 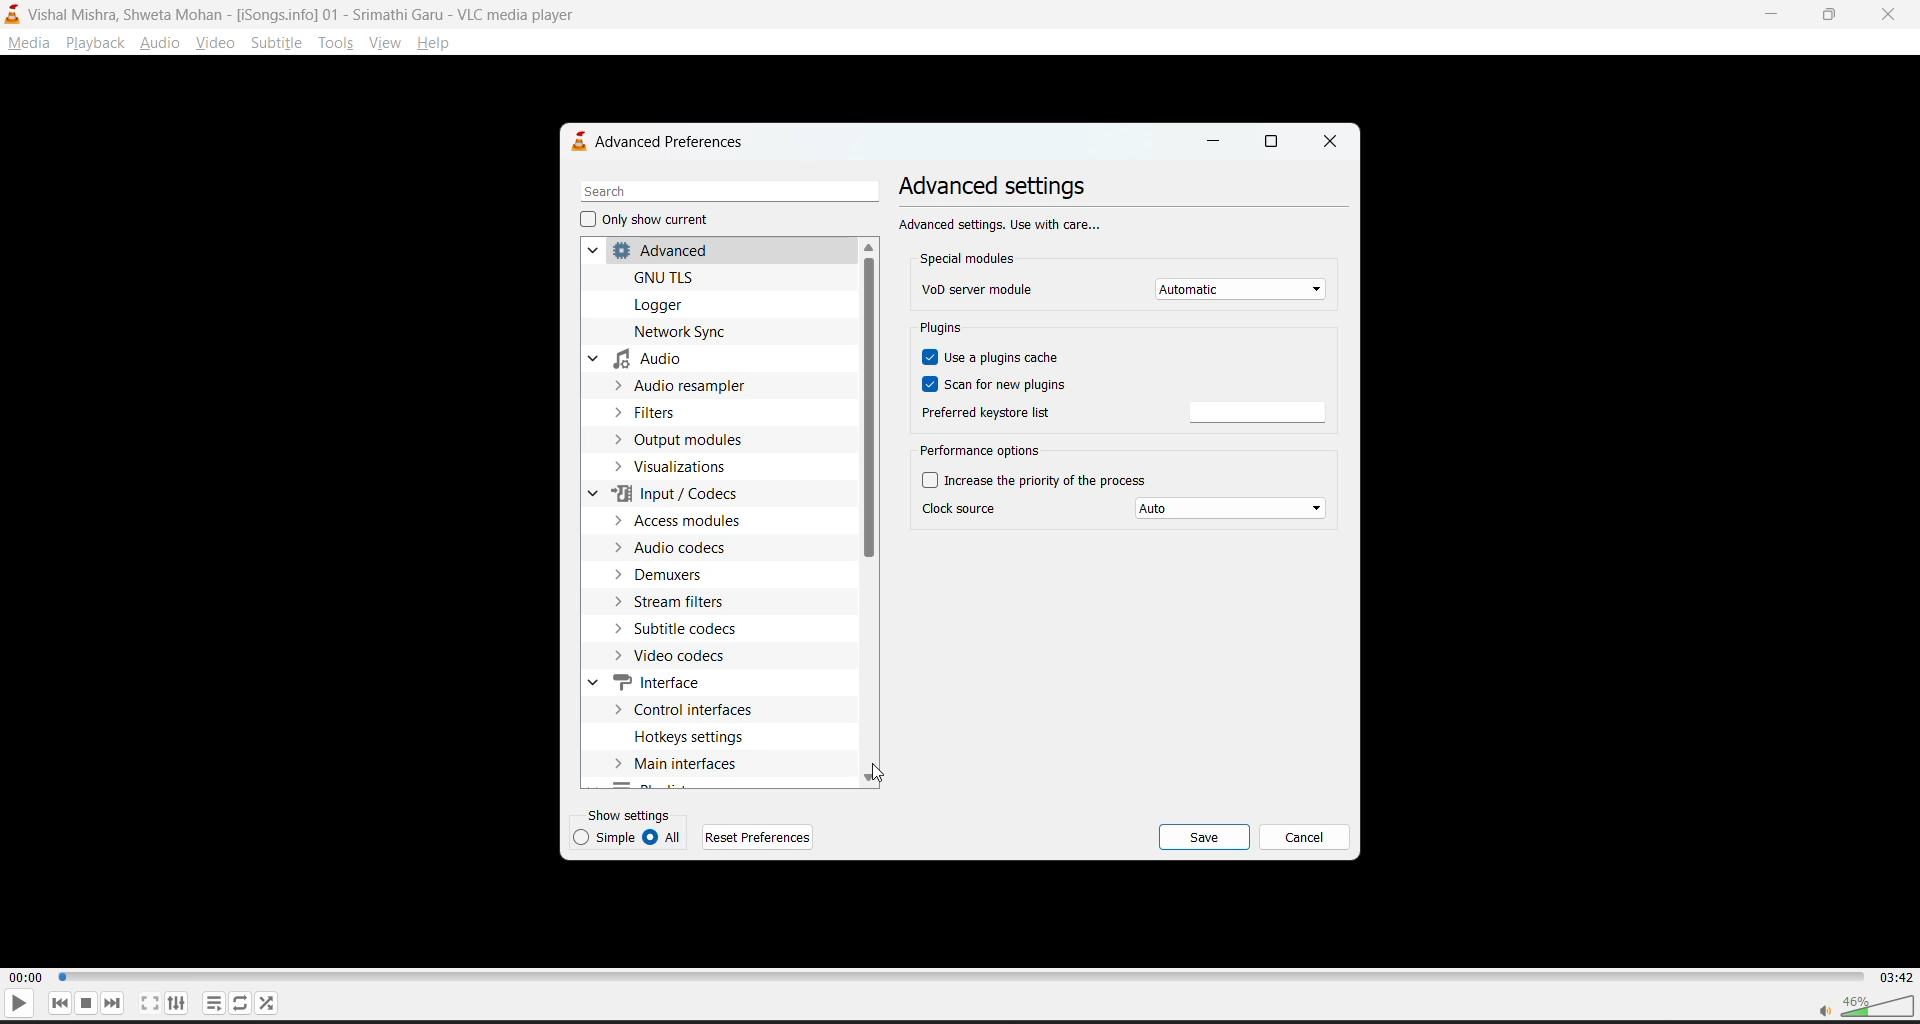 I want to click on play, so click(x=17, y=1006).